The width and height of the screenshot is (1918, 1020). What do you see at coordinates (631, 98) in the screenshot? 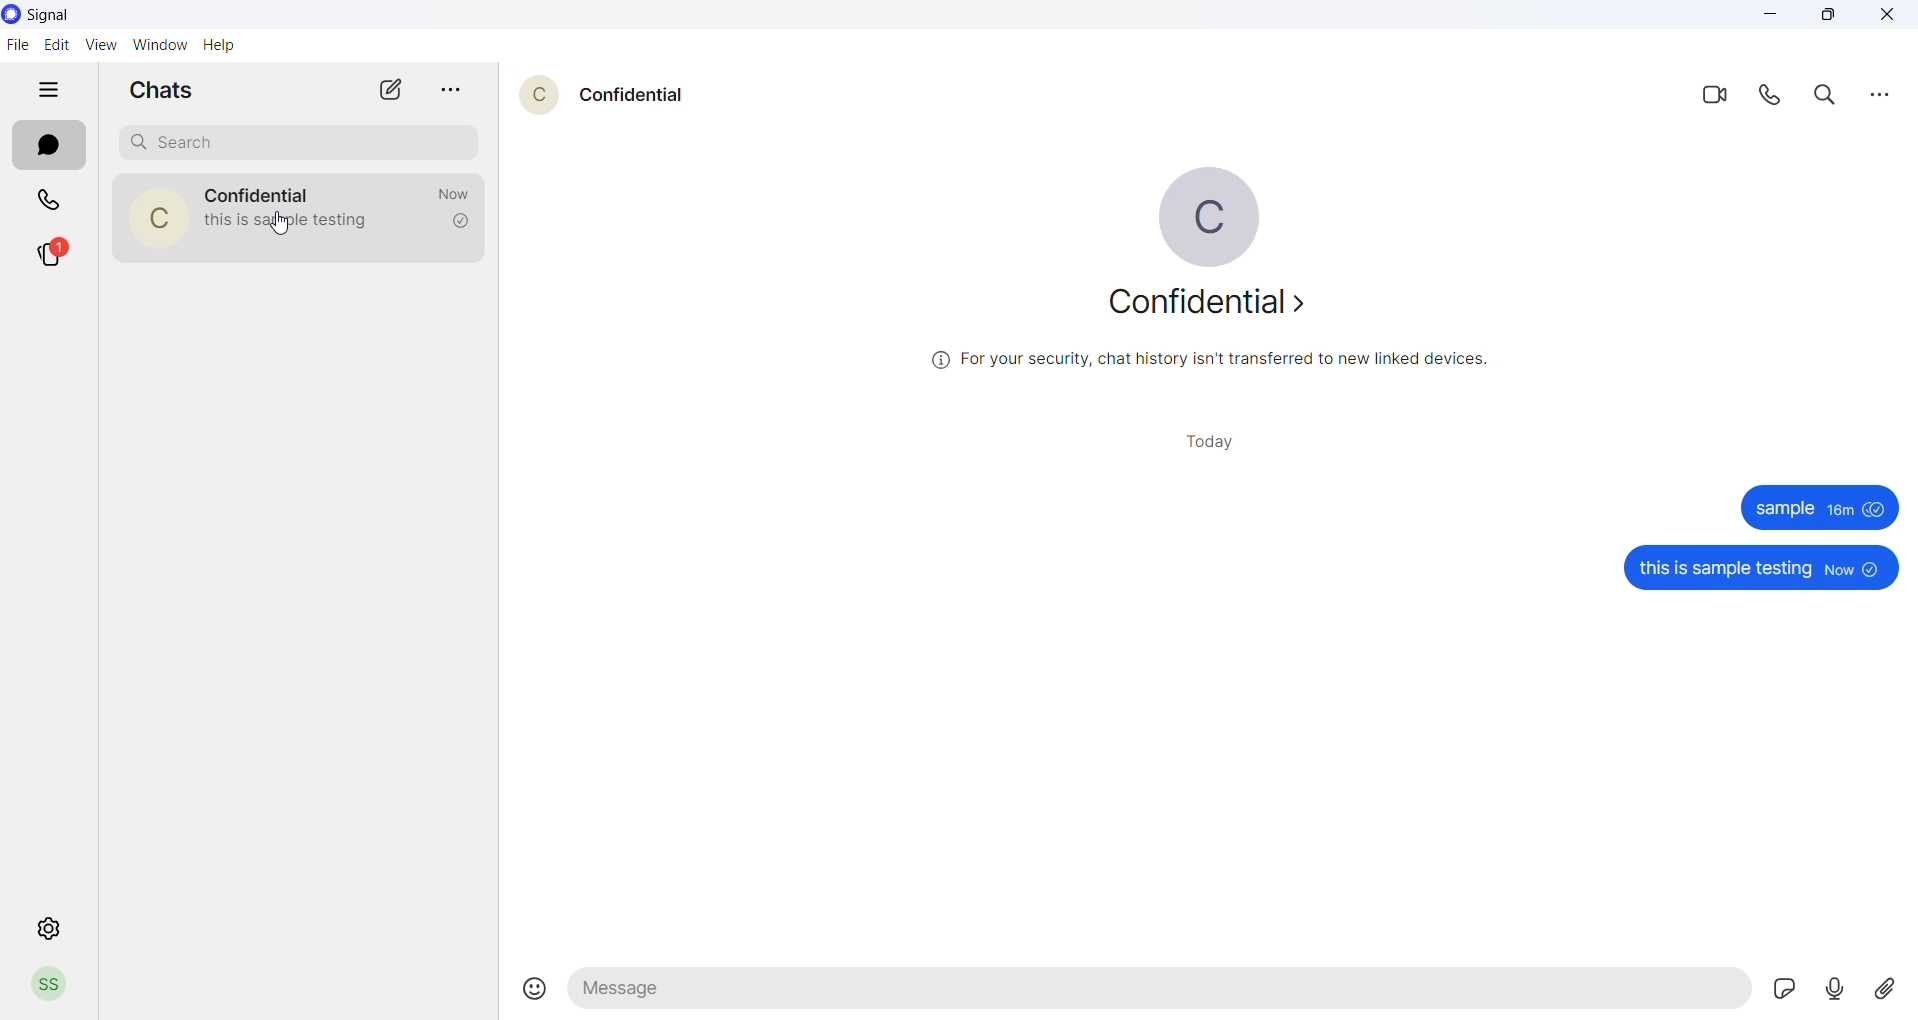
I see `confidential` at bounding box center [631, 98].